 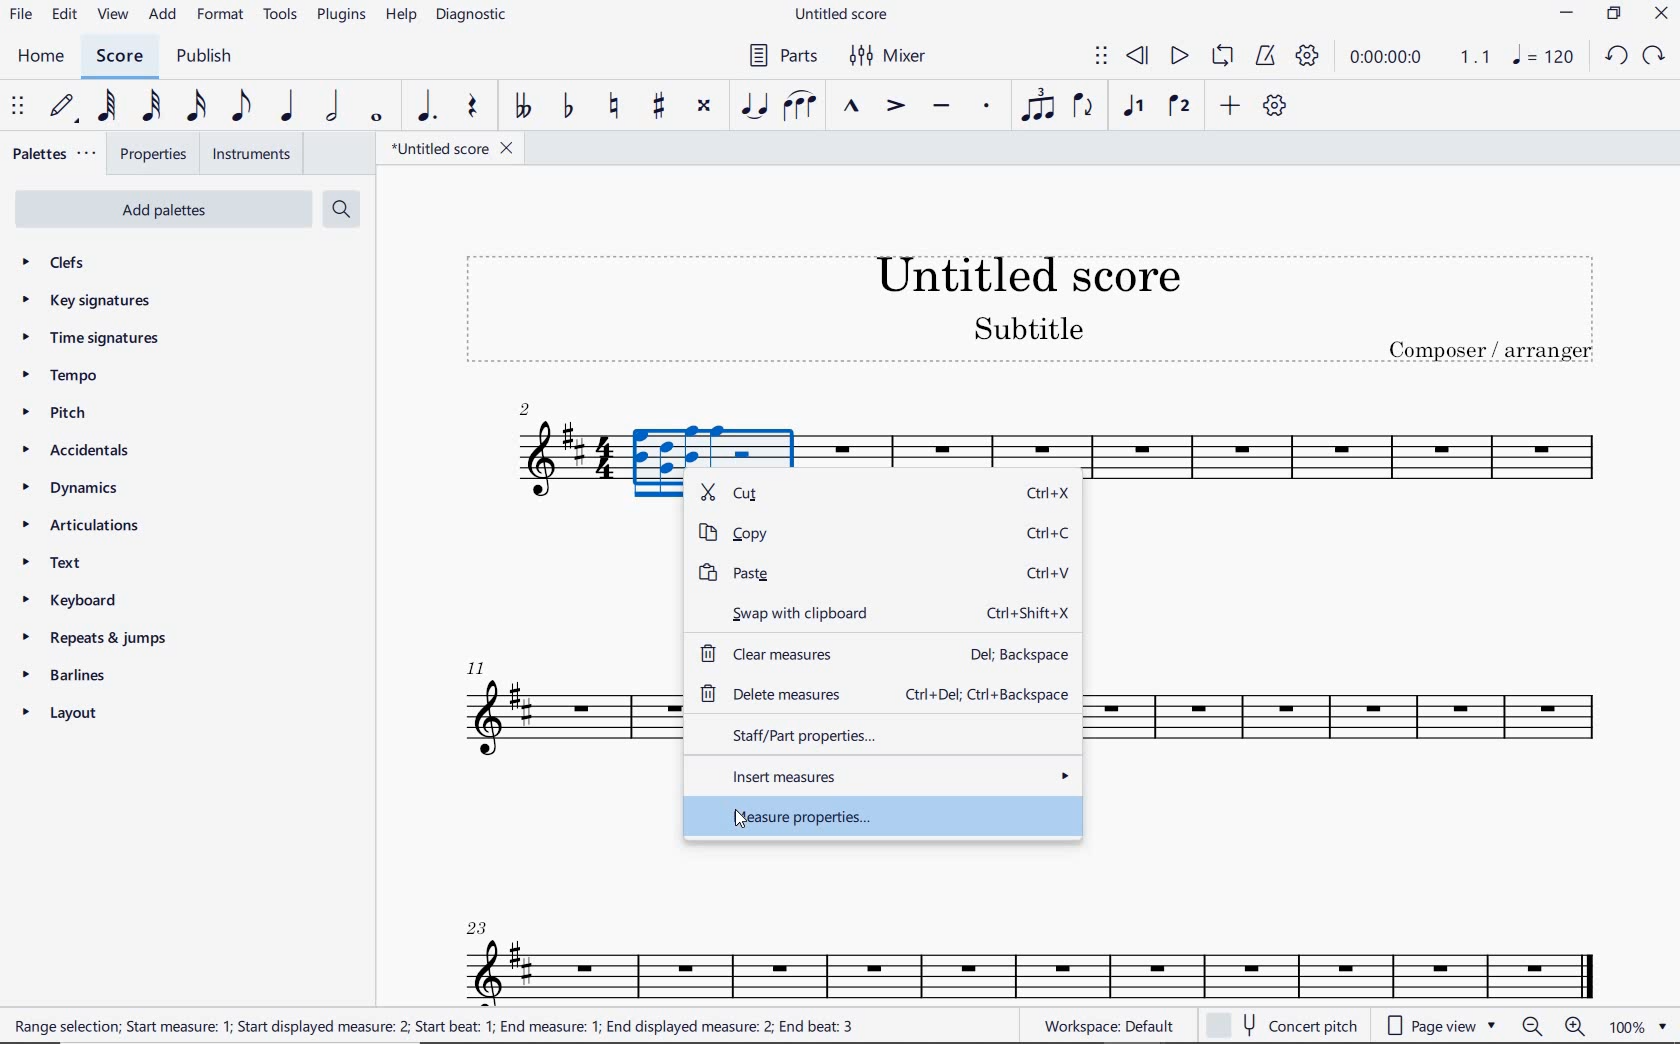 I want to click on MINIMIZE, so click(x=1568, y=16).